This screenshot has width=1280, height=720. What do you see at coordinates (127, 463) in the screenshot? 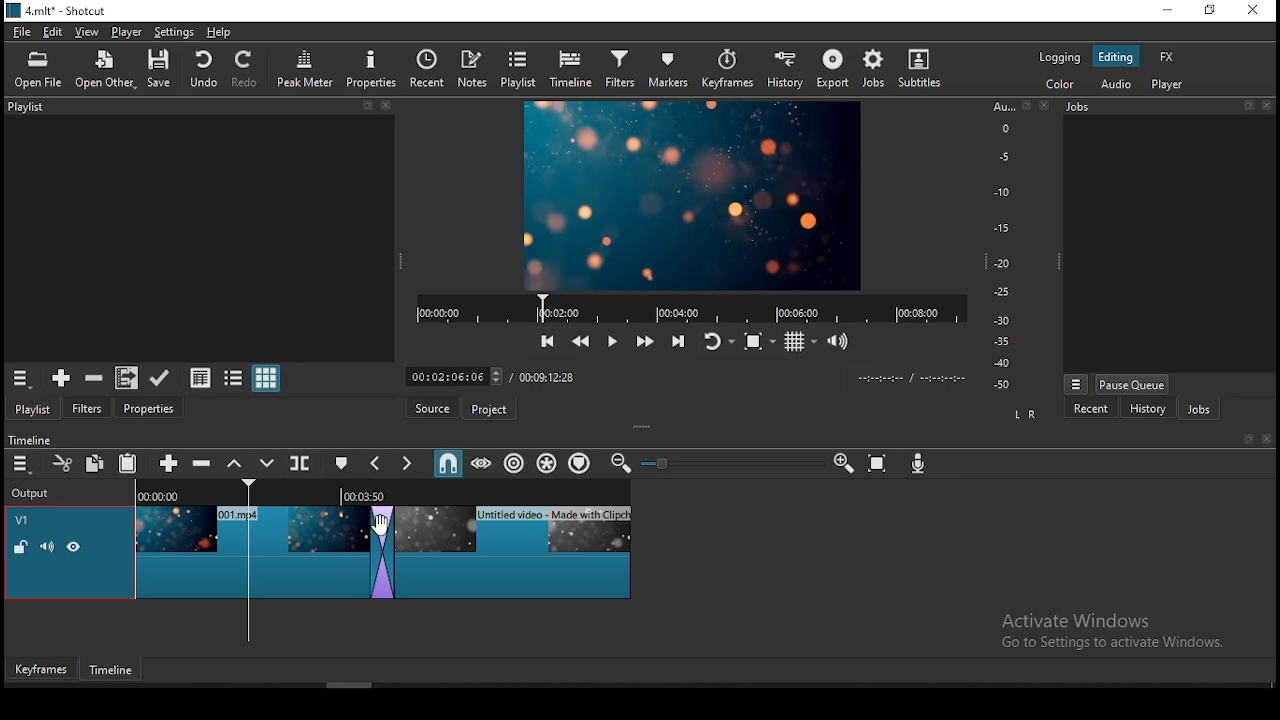
I see `paste` at bounding box center [127, 463].